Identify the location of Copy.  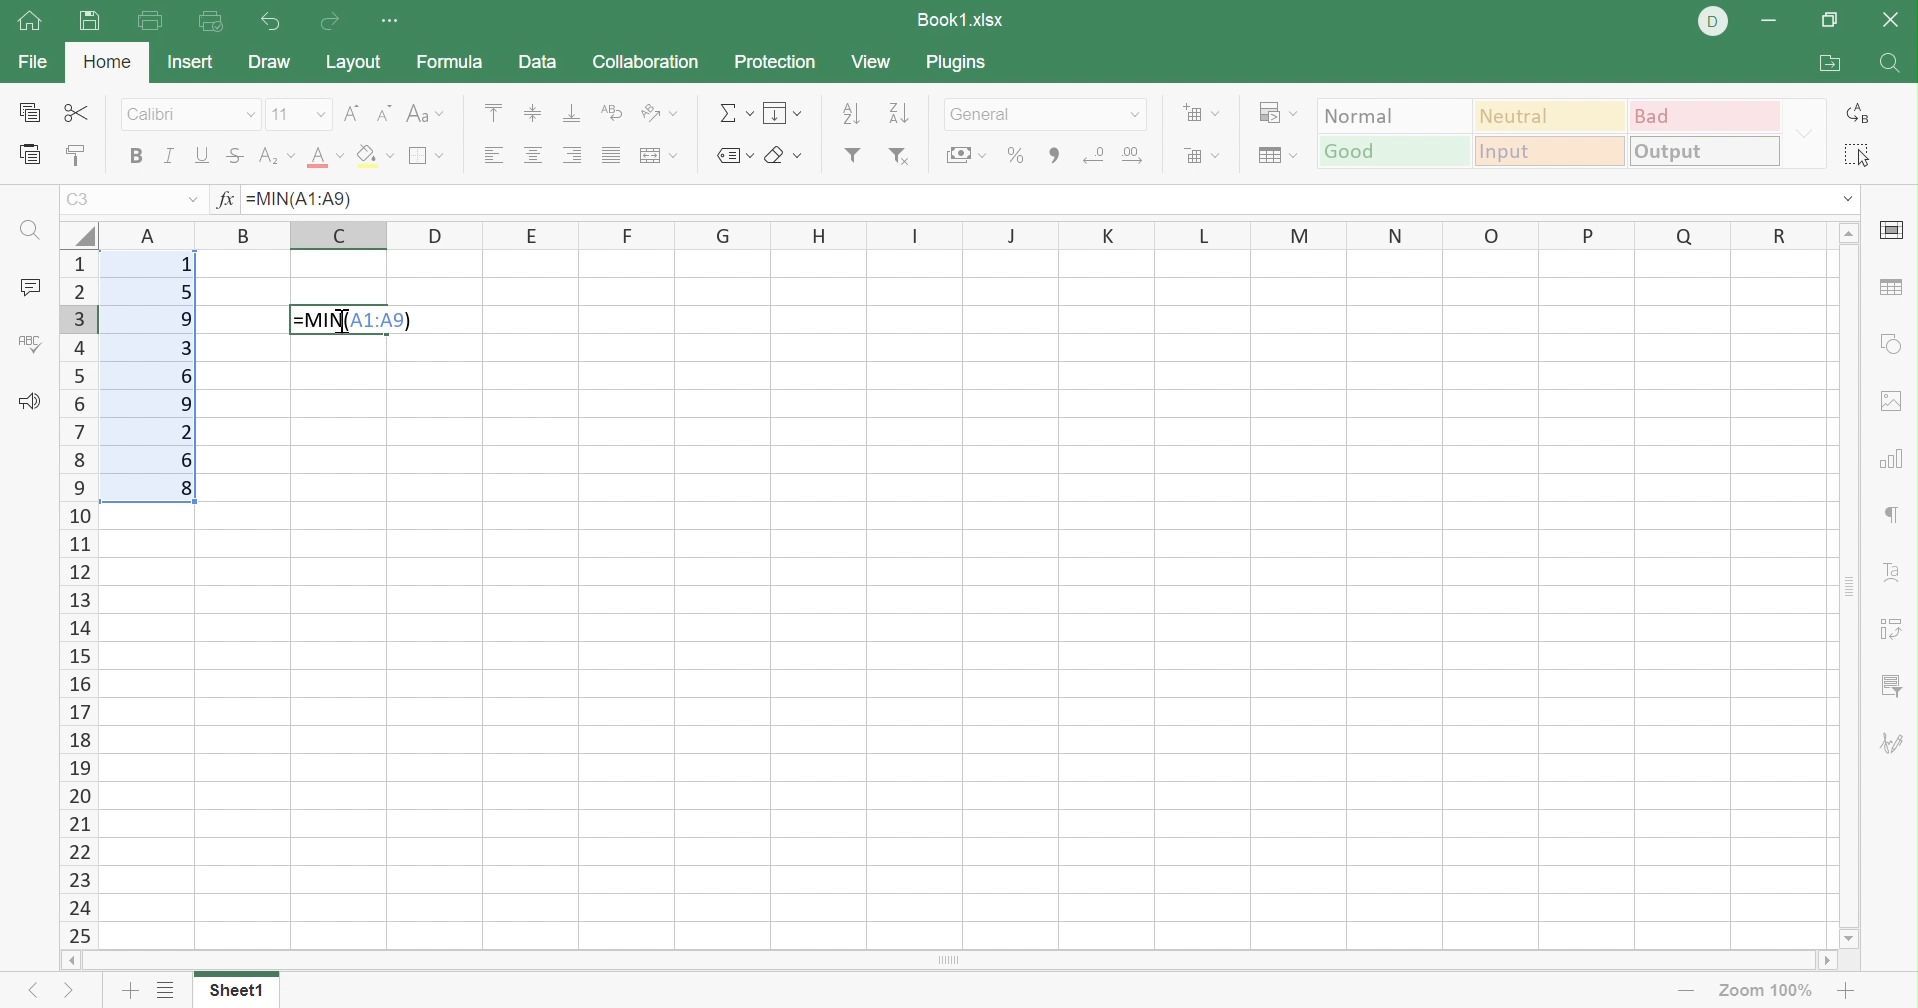
(25, 114).